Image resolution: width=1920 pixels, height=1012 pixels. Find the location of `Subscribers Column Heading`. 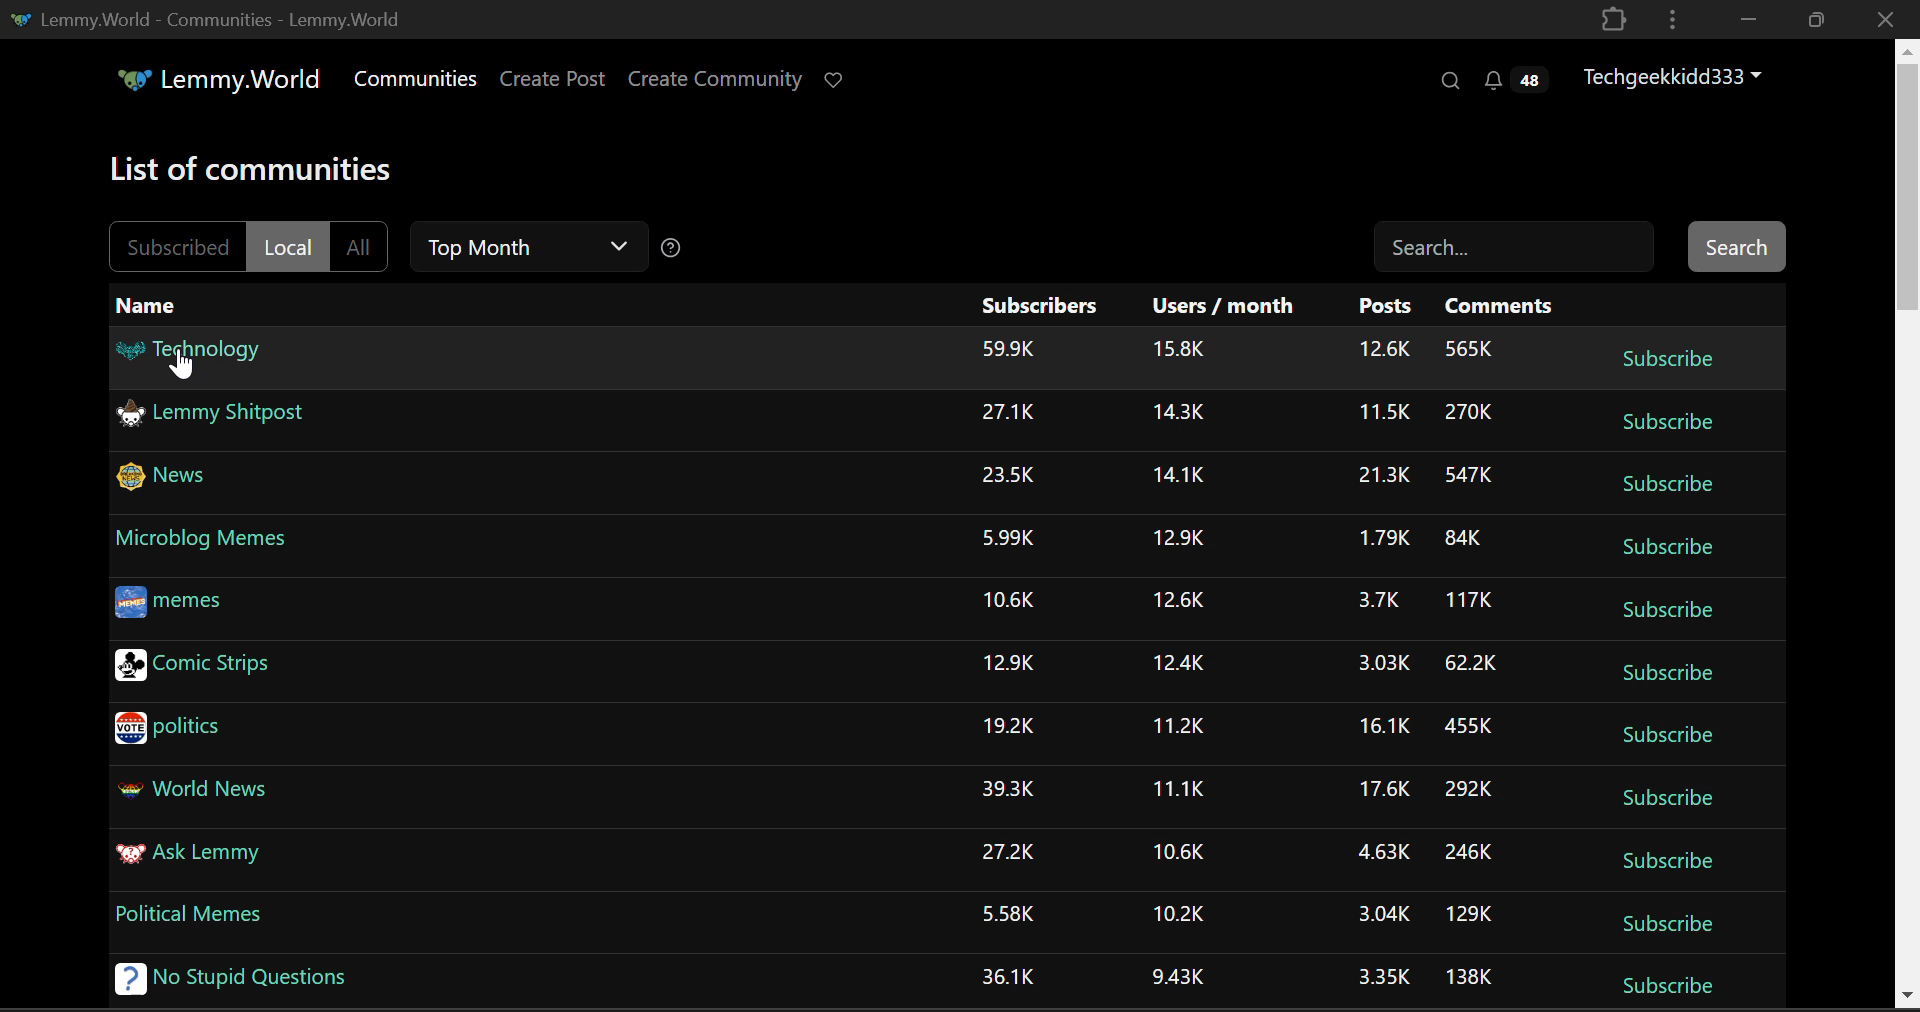

Subscribers Column Heading is located at coordinates (1038, 302).